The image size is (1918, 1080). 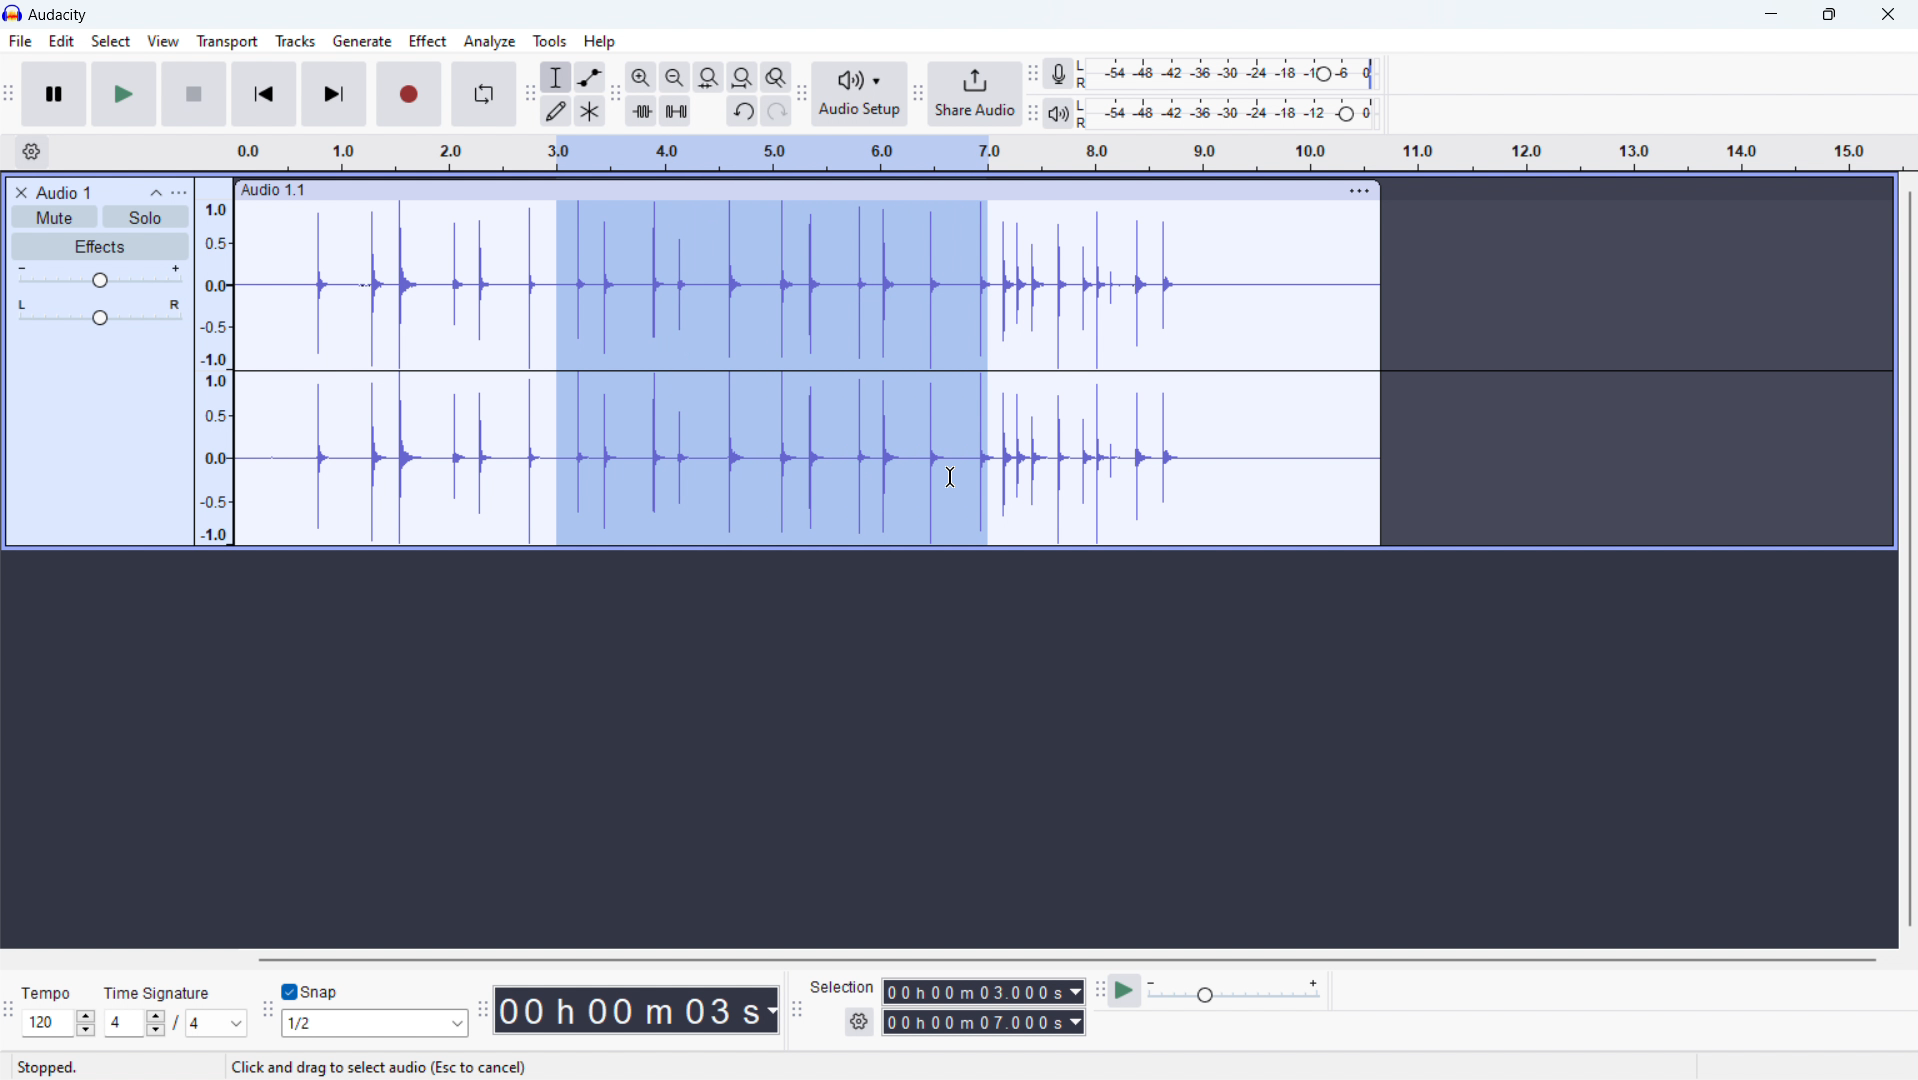 What do you see at coordinates (176, 1022) in the screenshot?
I see `4/4 (top/bottom time signature)` at bounding box center [176, 1022].